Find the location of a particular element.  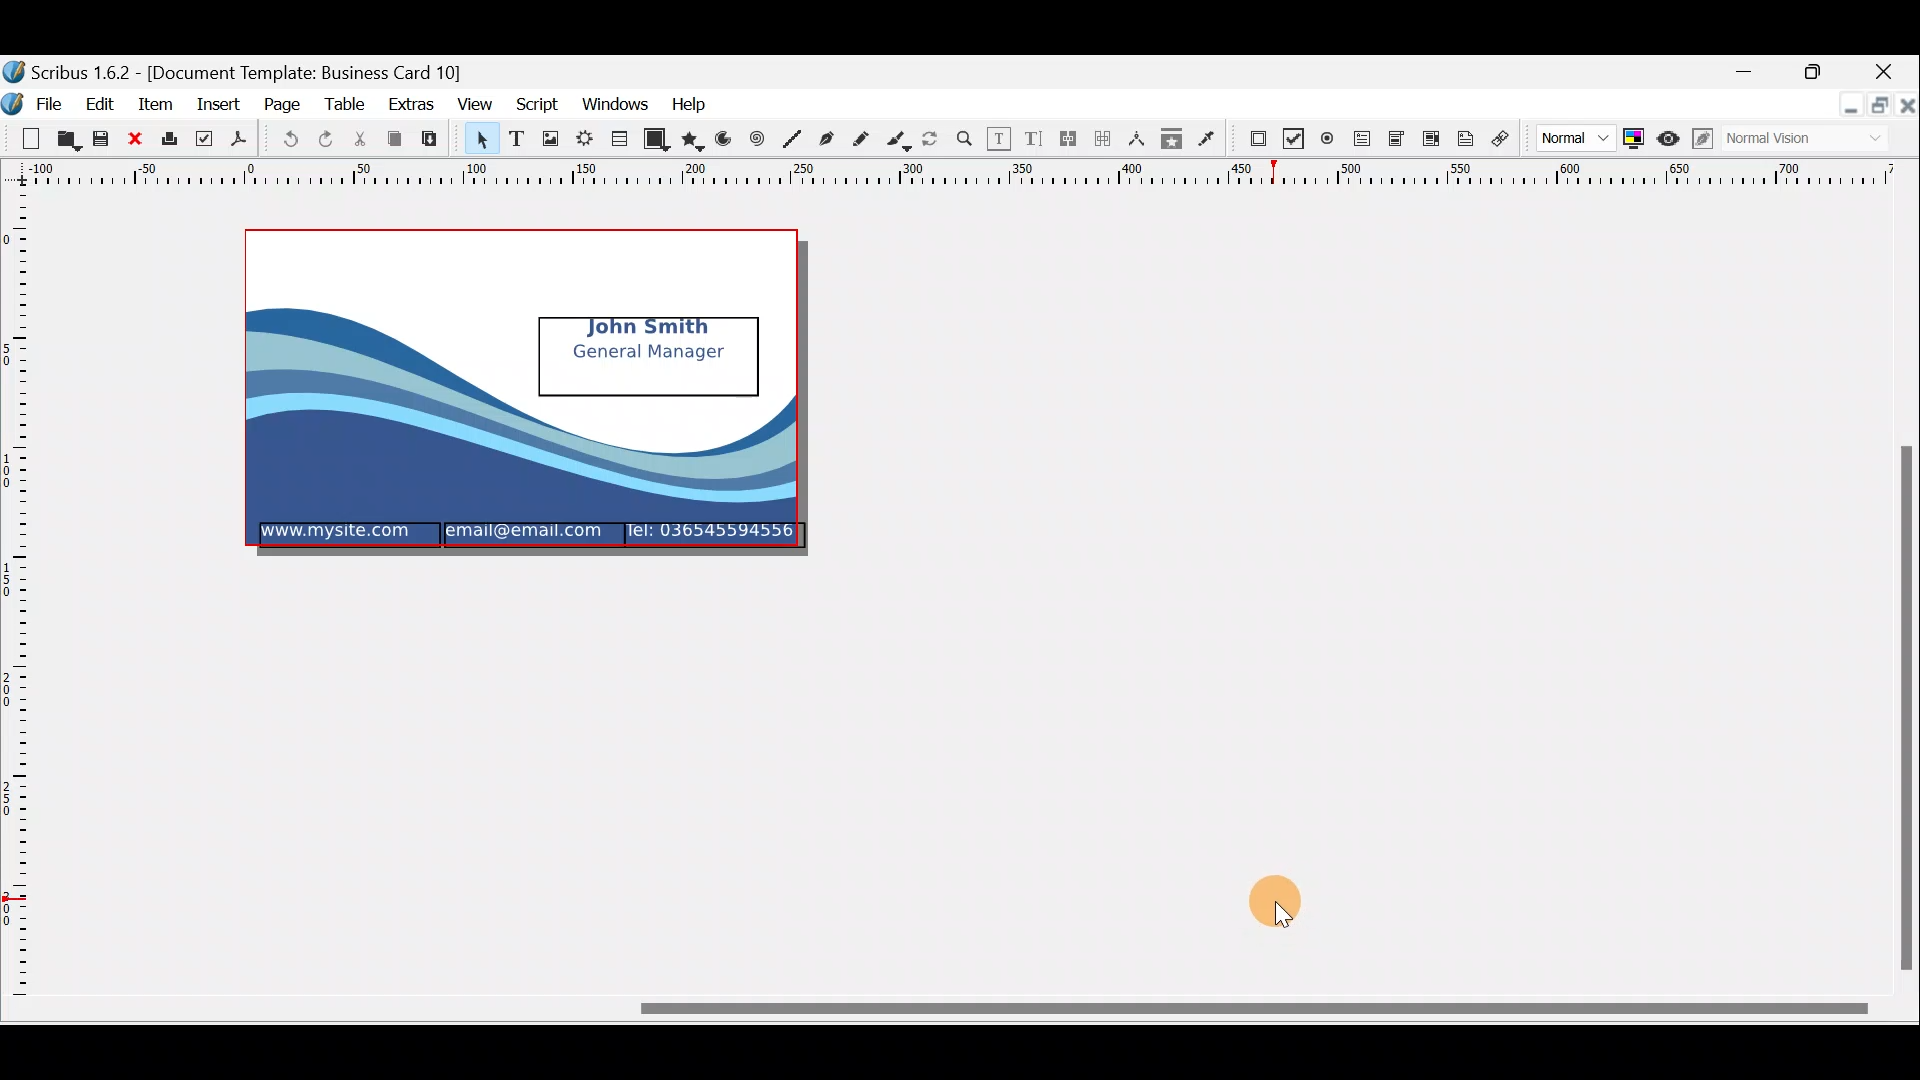

Line is located at coordinates (790, 140).